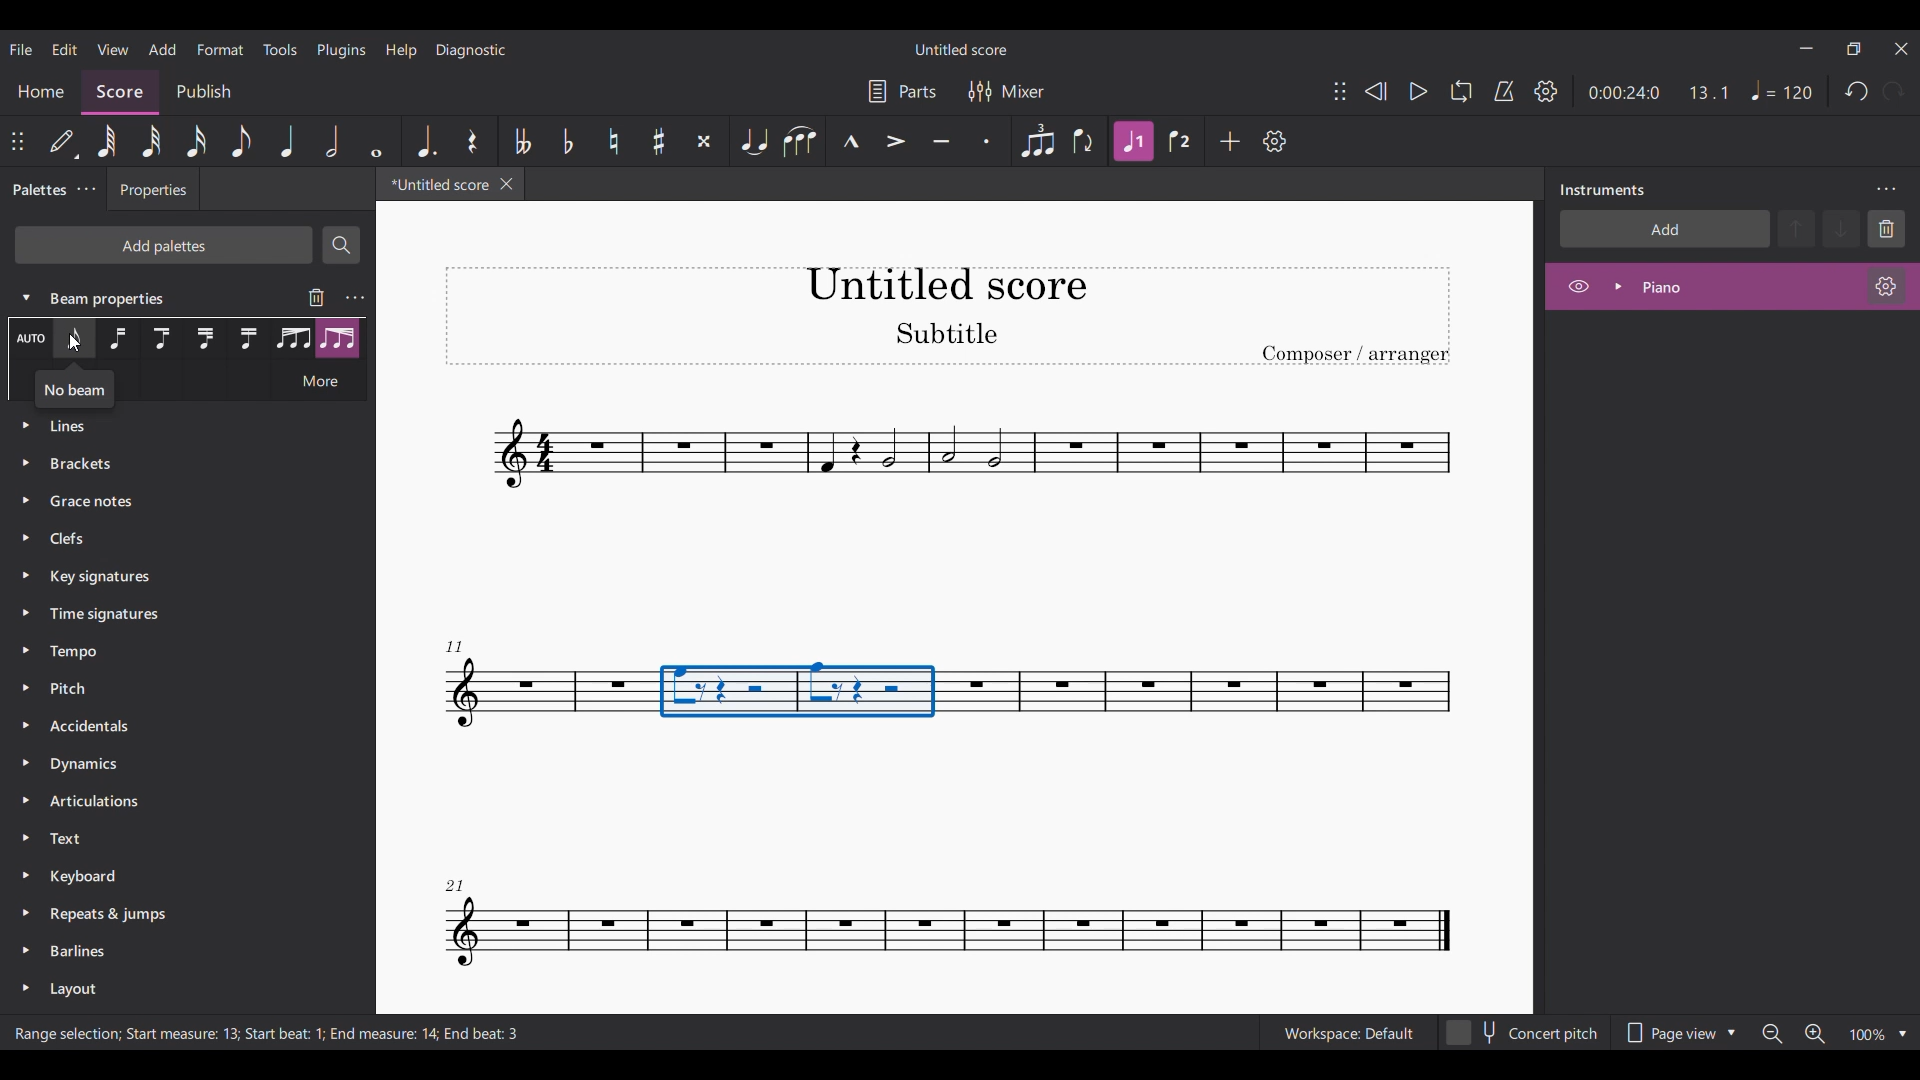 The width and height of the screenshot is (1920, 1080). What do you see at coordinates (1886, 190) in the screenshot?
I see `Panel settings` at bounding box center [1886, 190].